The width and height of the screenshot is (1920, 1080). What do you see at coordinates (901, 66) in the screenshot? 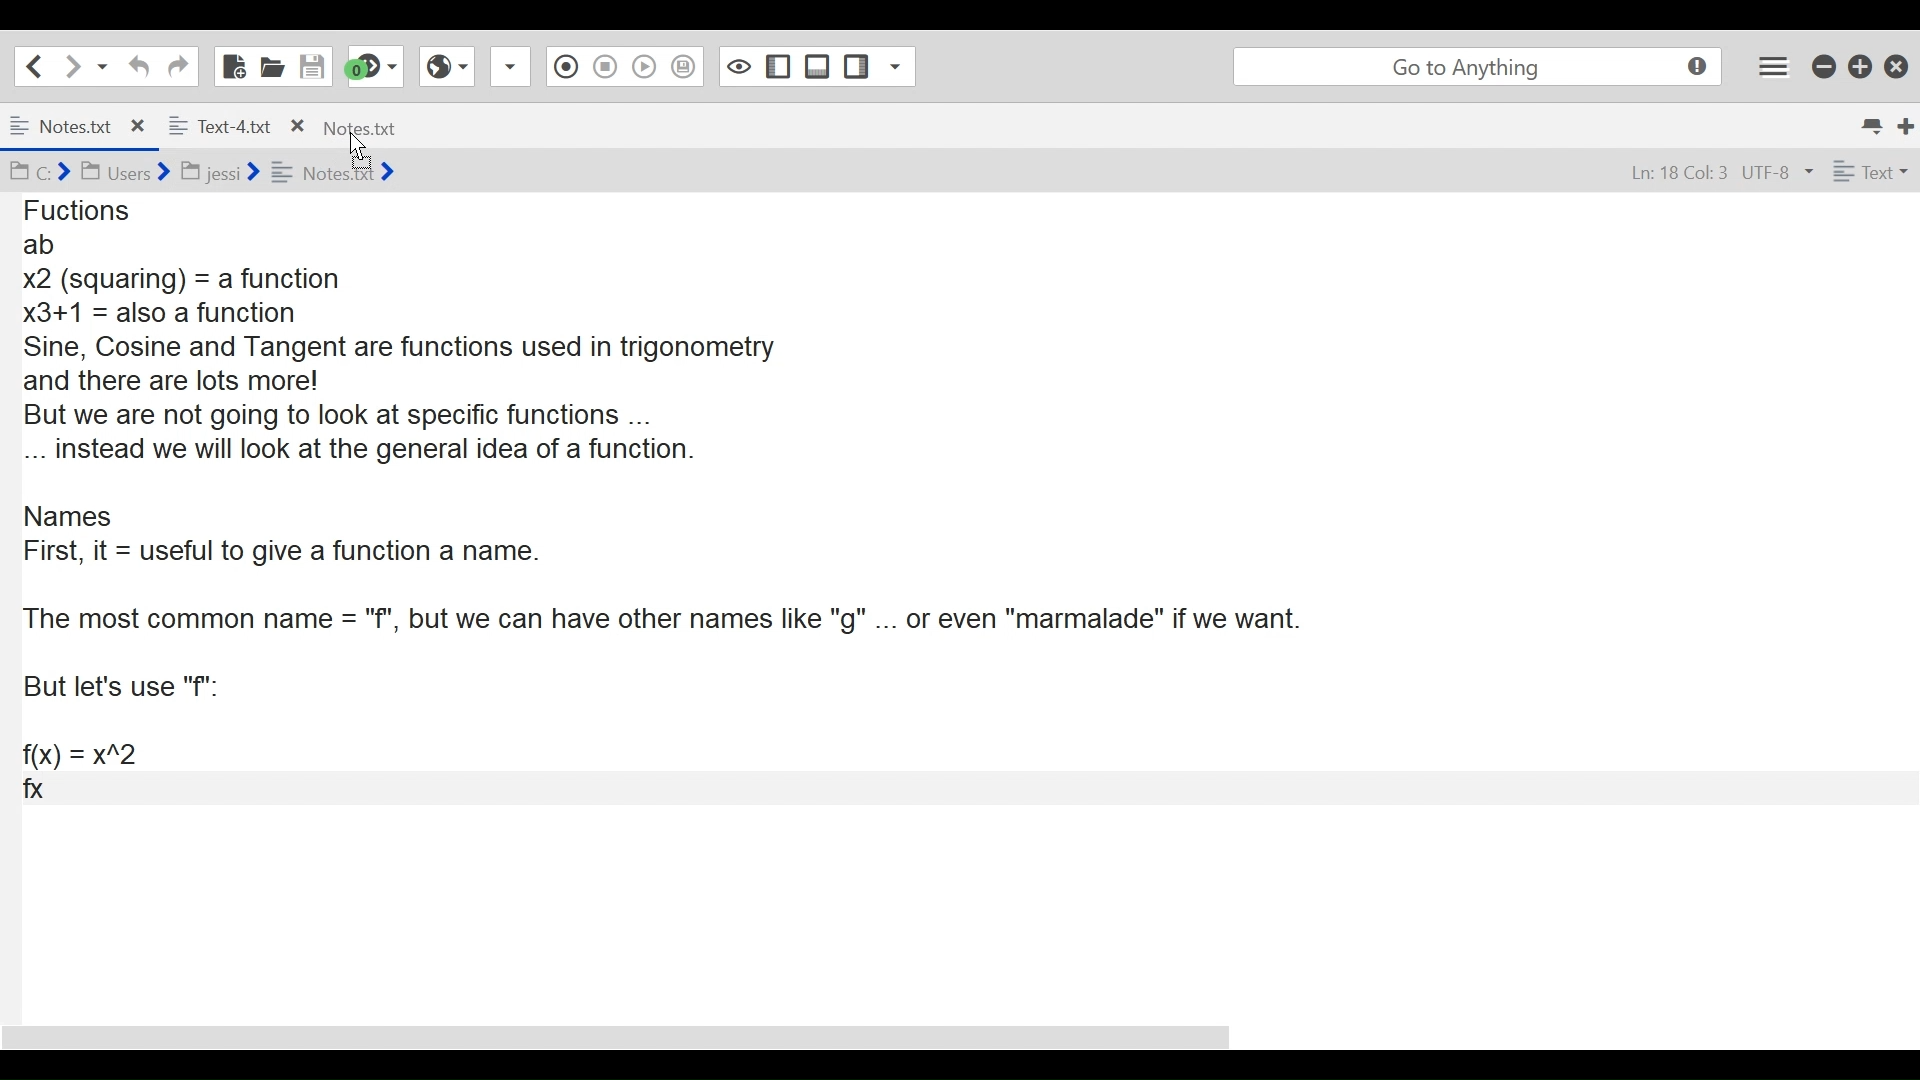
I see `Show Specific Sidebar` at bounding box center [901, 66].